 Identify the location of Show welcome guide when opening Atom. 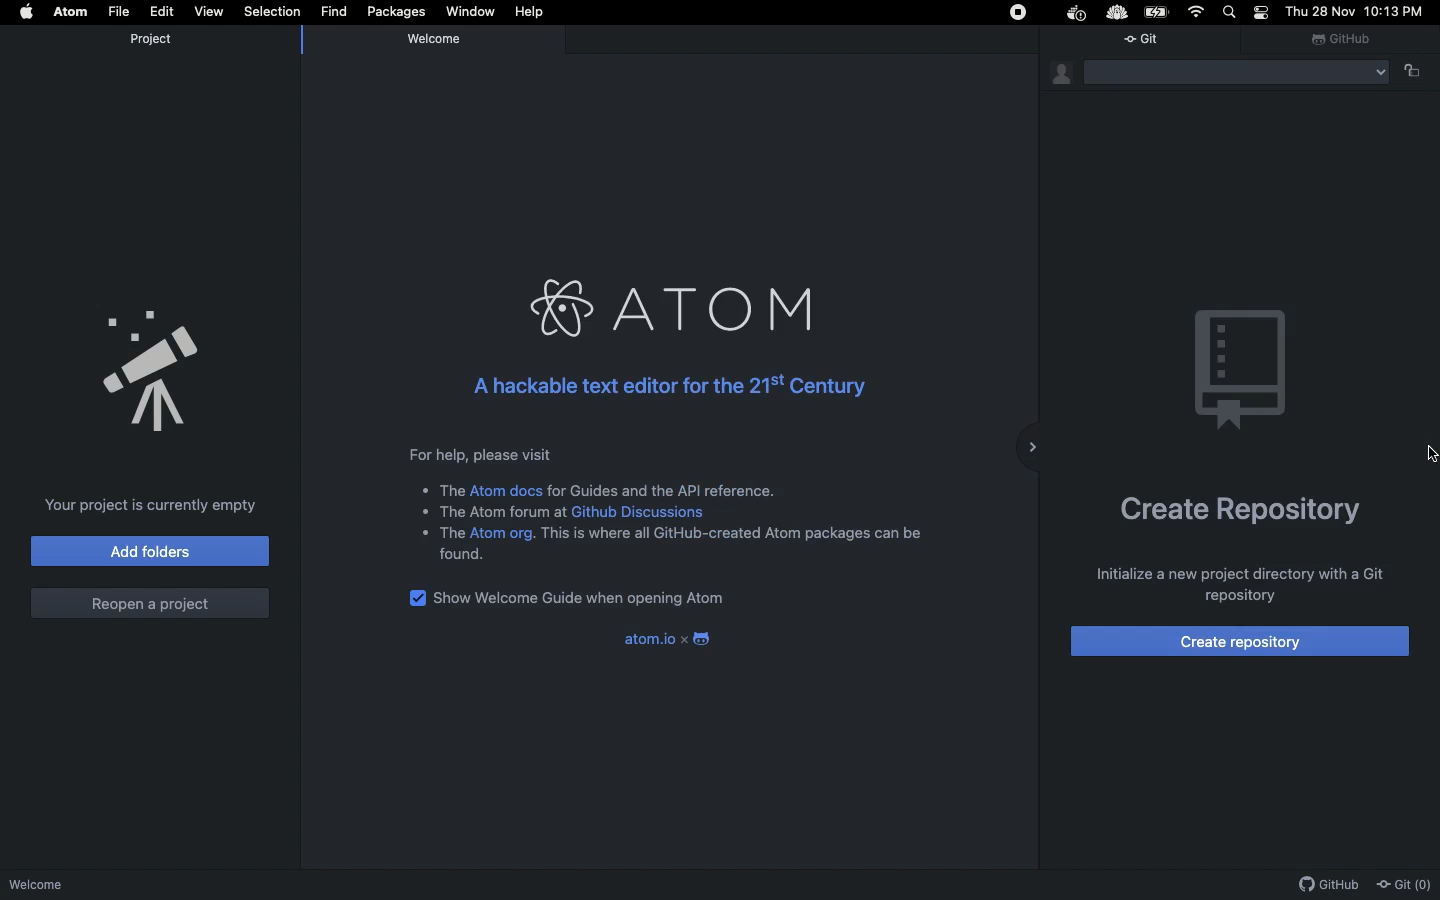
(583, 598).